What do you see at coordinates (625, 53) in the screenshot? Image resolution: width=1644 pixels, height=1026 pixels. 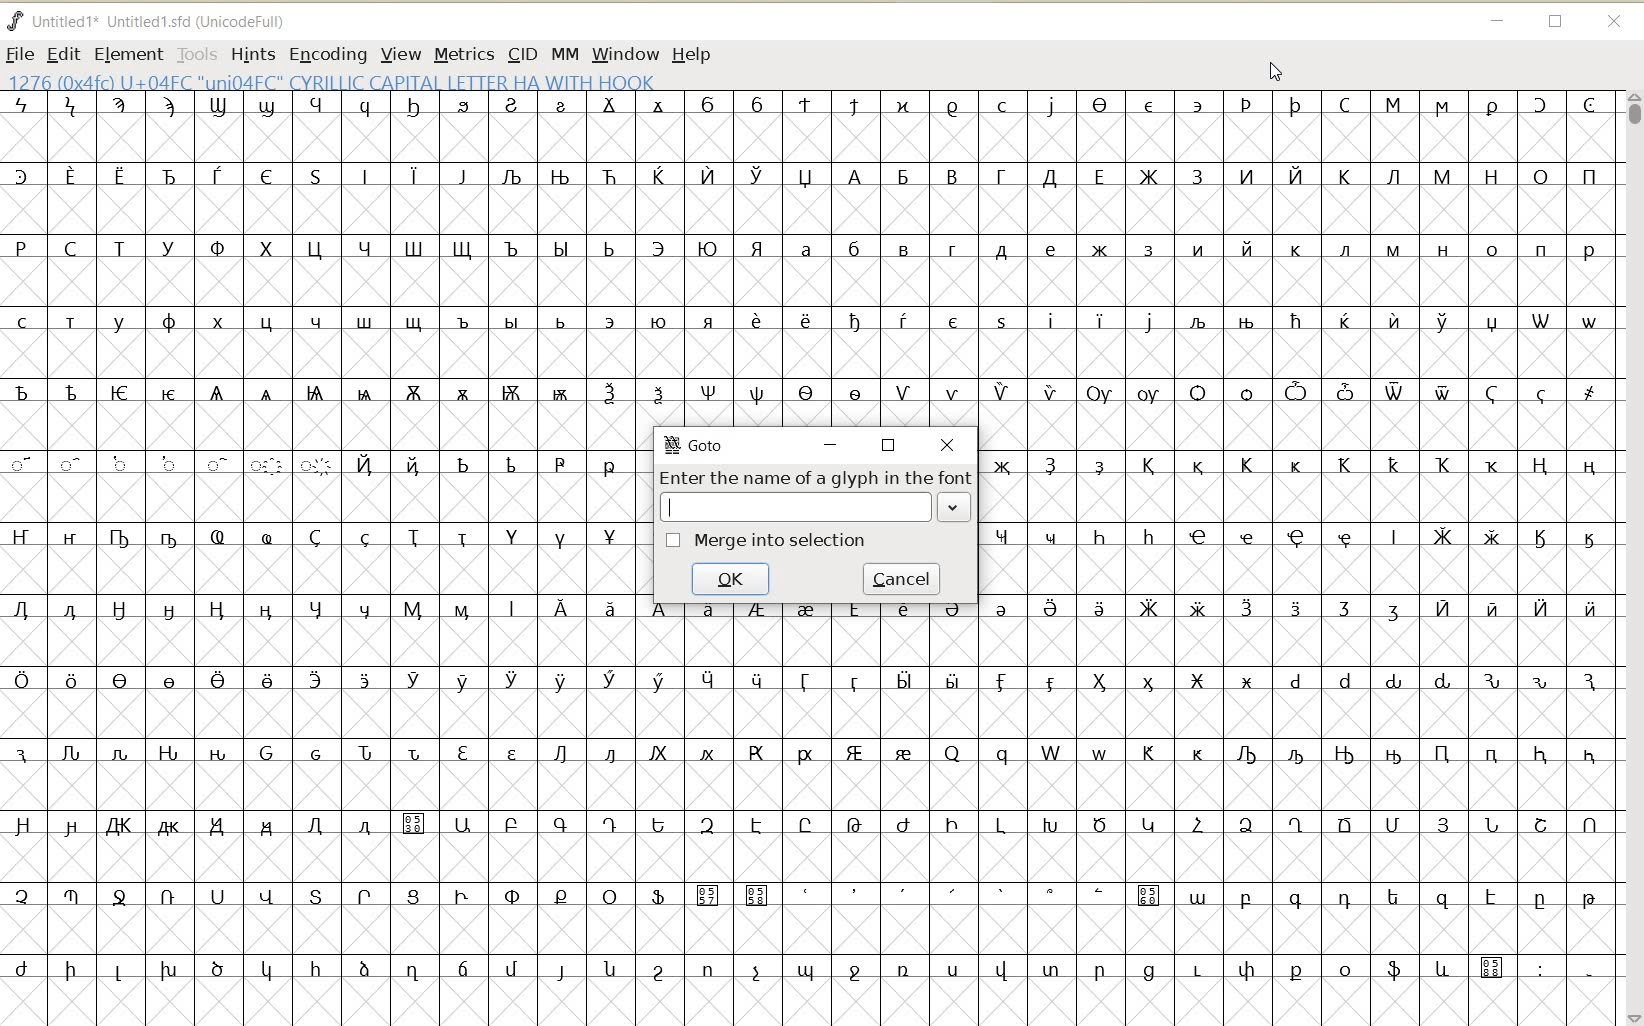 I see `WINDOW` at bounding box center [625, 53].